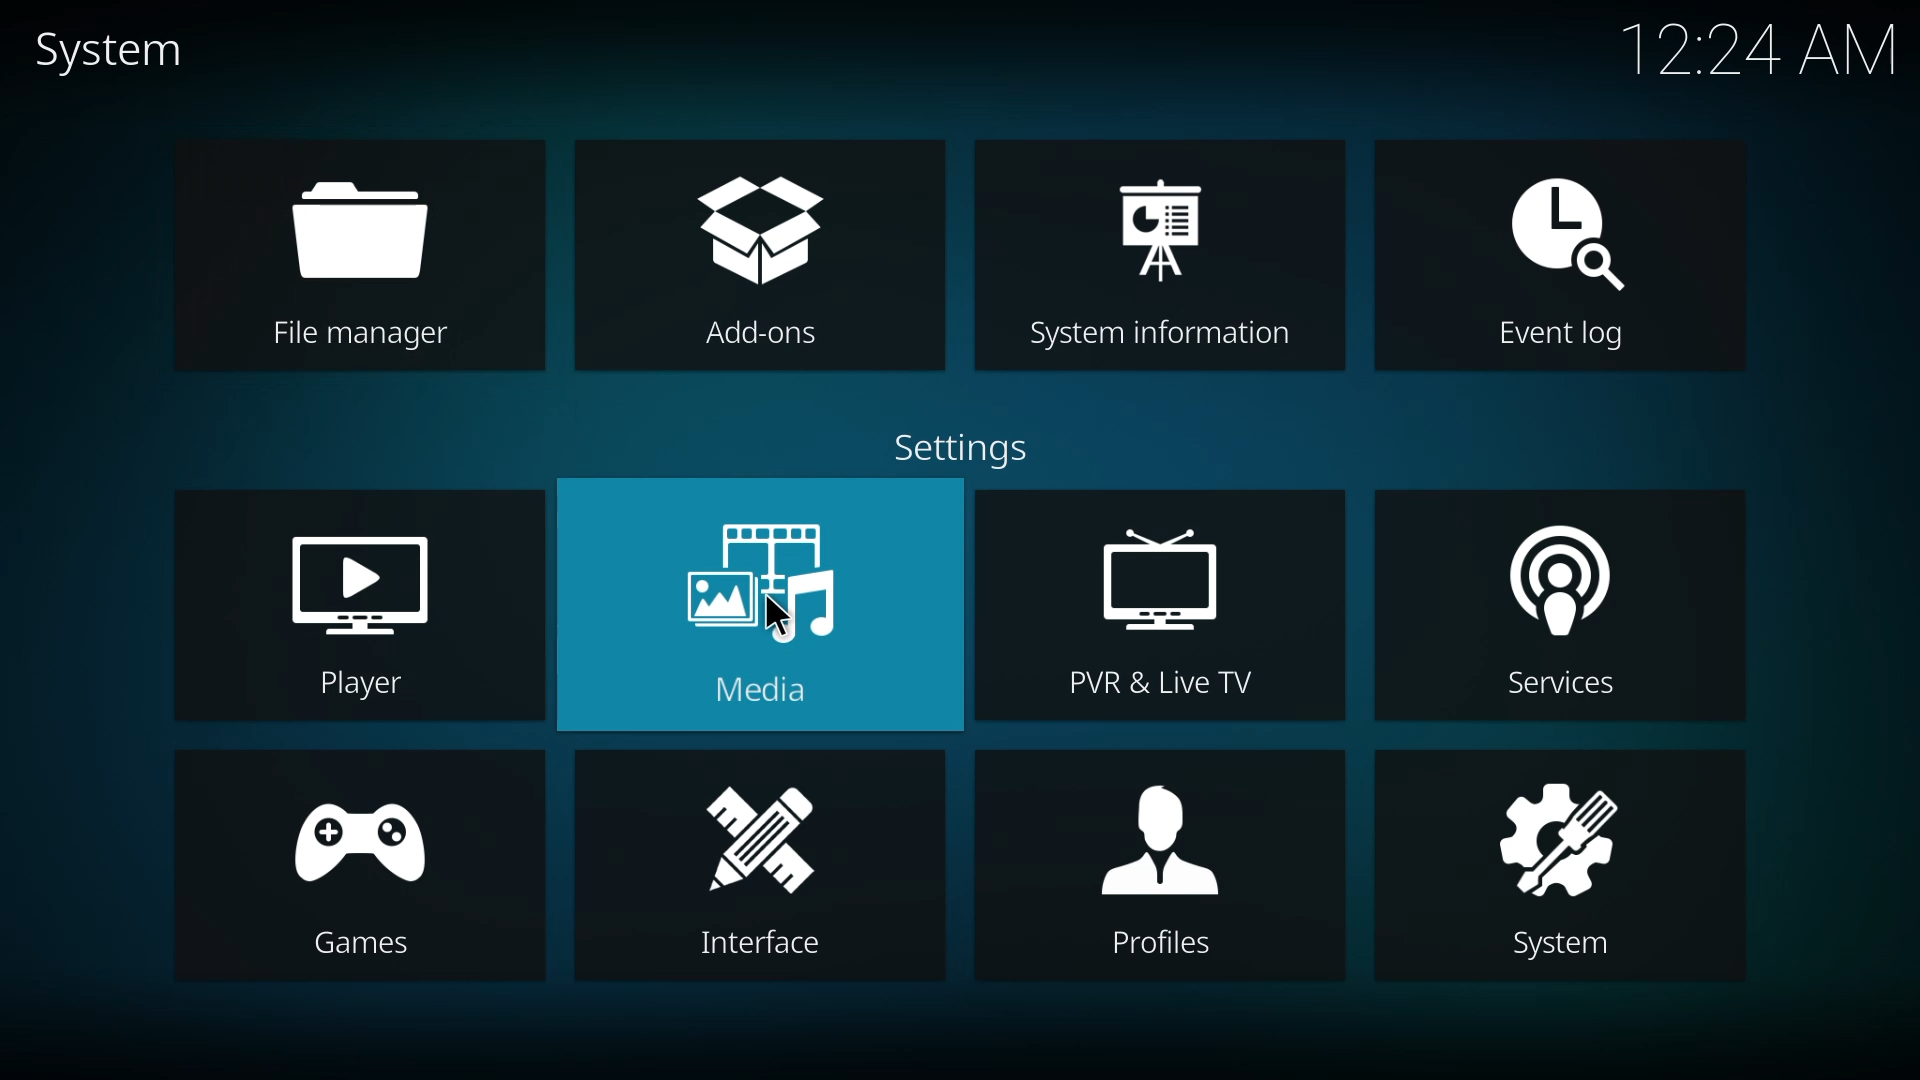 The height and width of the screenshot is (1080, 1920). What do you see at coordinates (368, 609) in the screenshot?
I see `player` at bounding box center [368, 609].